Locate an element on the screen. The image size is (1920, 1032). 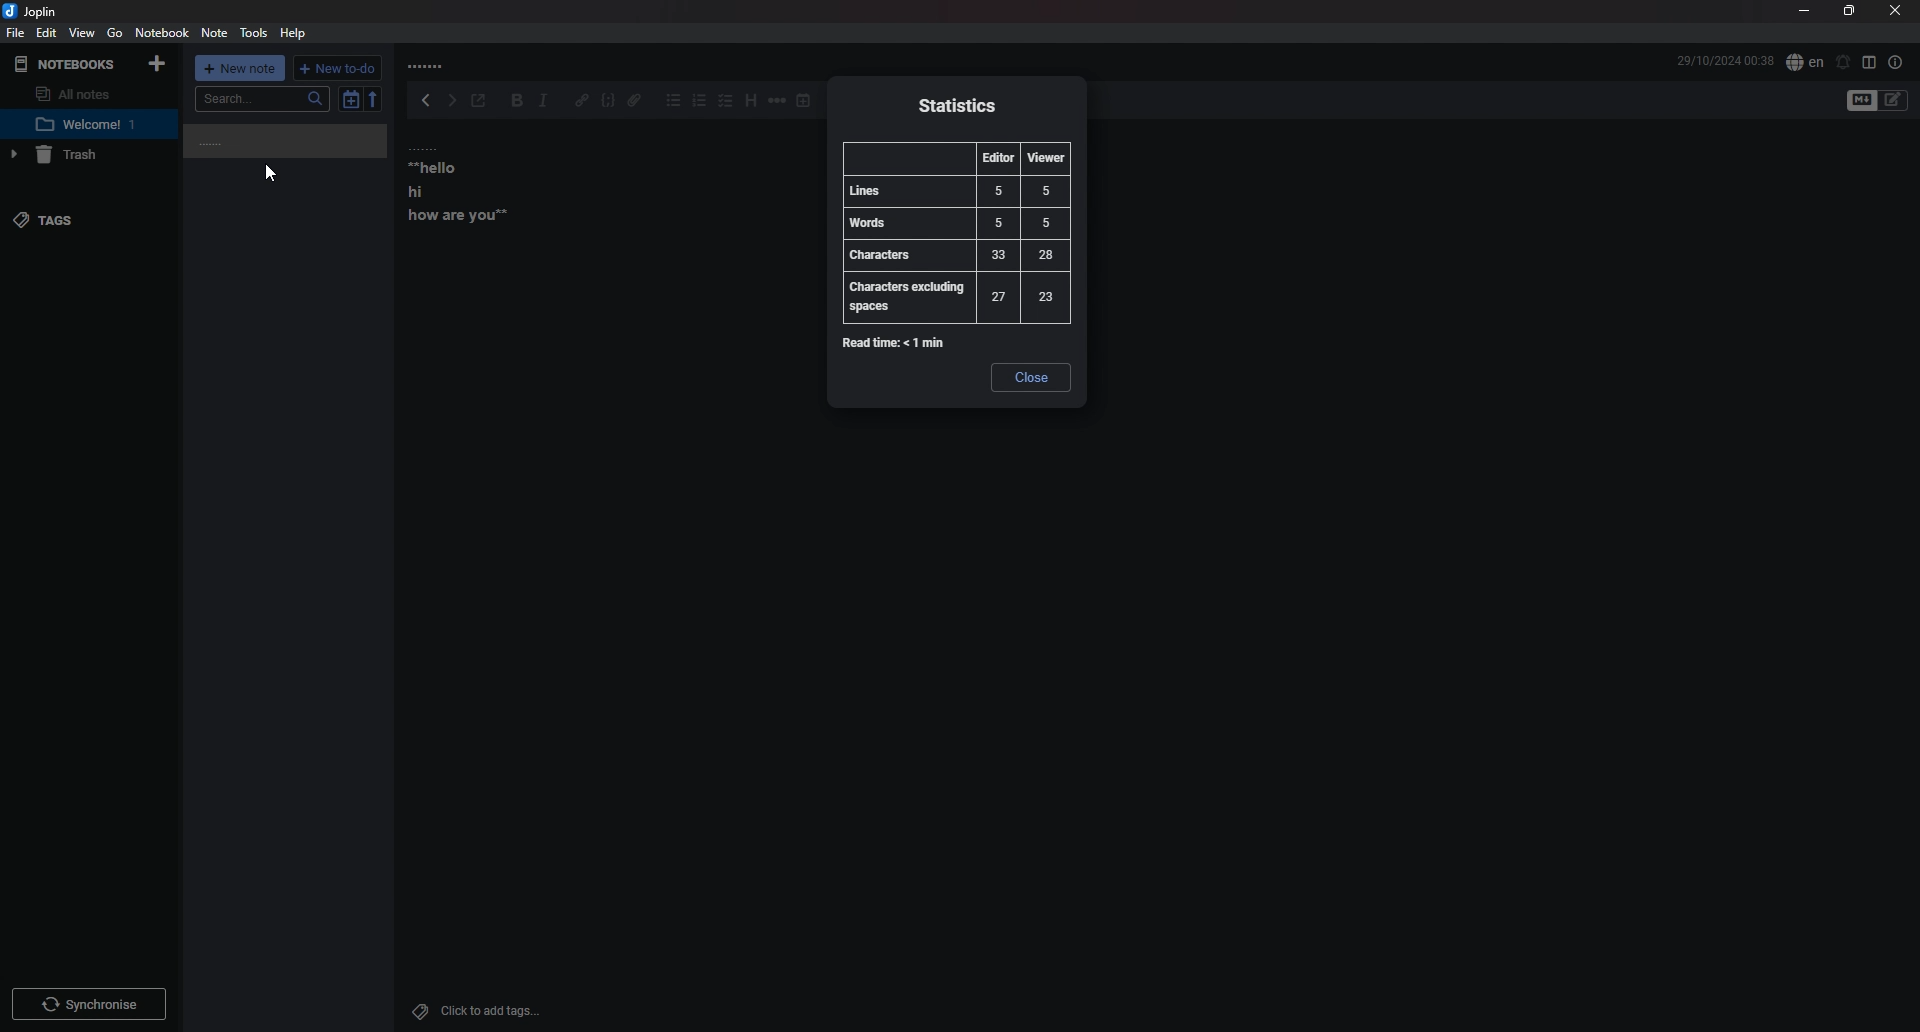
Note is located at coordinates (216, 32).